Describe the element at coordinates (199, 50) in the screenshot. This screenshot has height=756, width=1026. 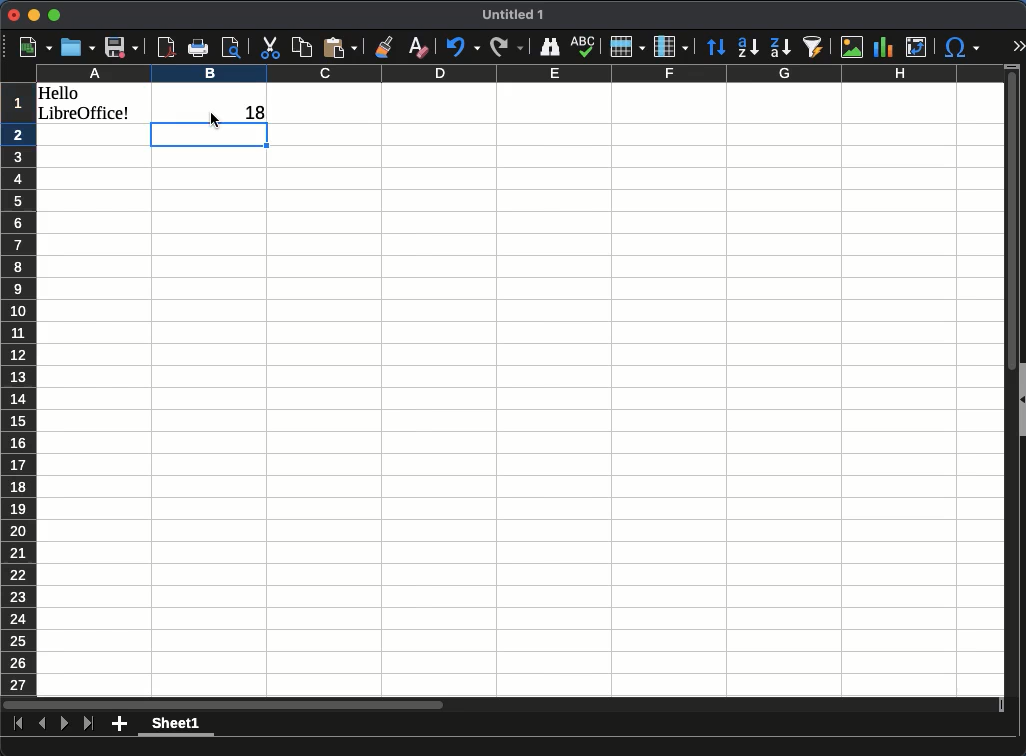
I see `print` at that location.